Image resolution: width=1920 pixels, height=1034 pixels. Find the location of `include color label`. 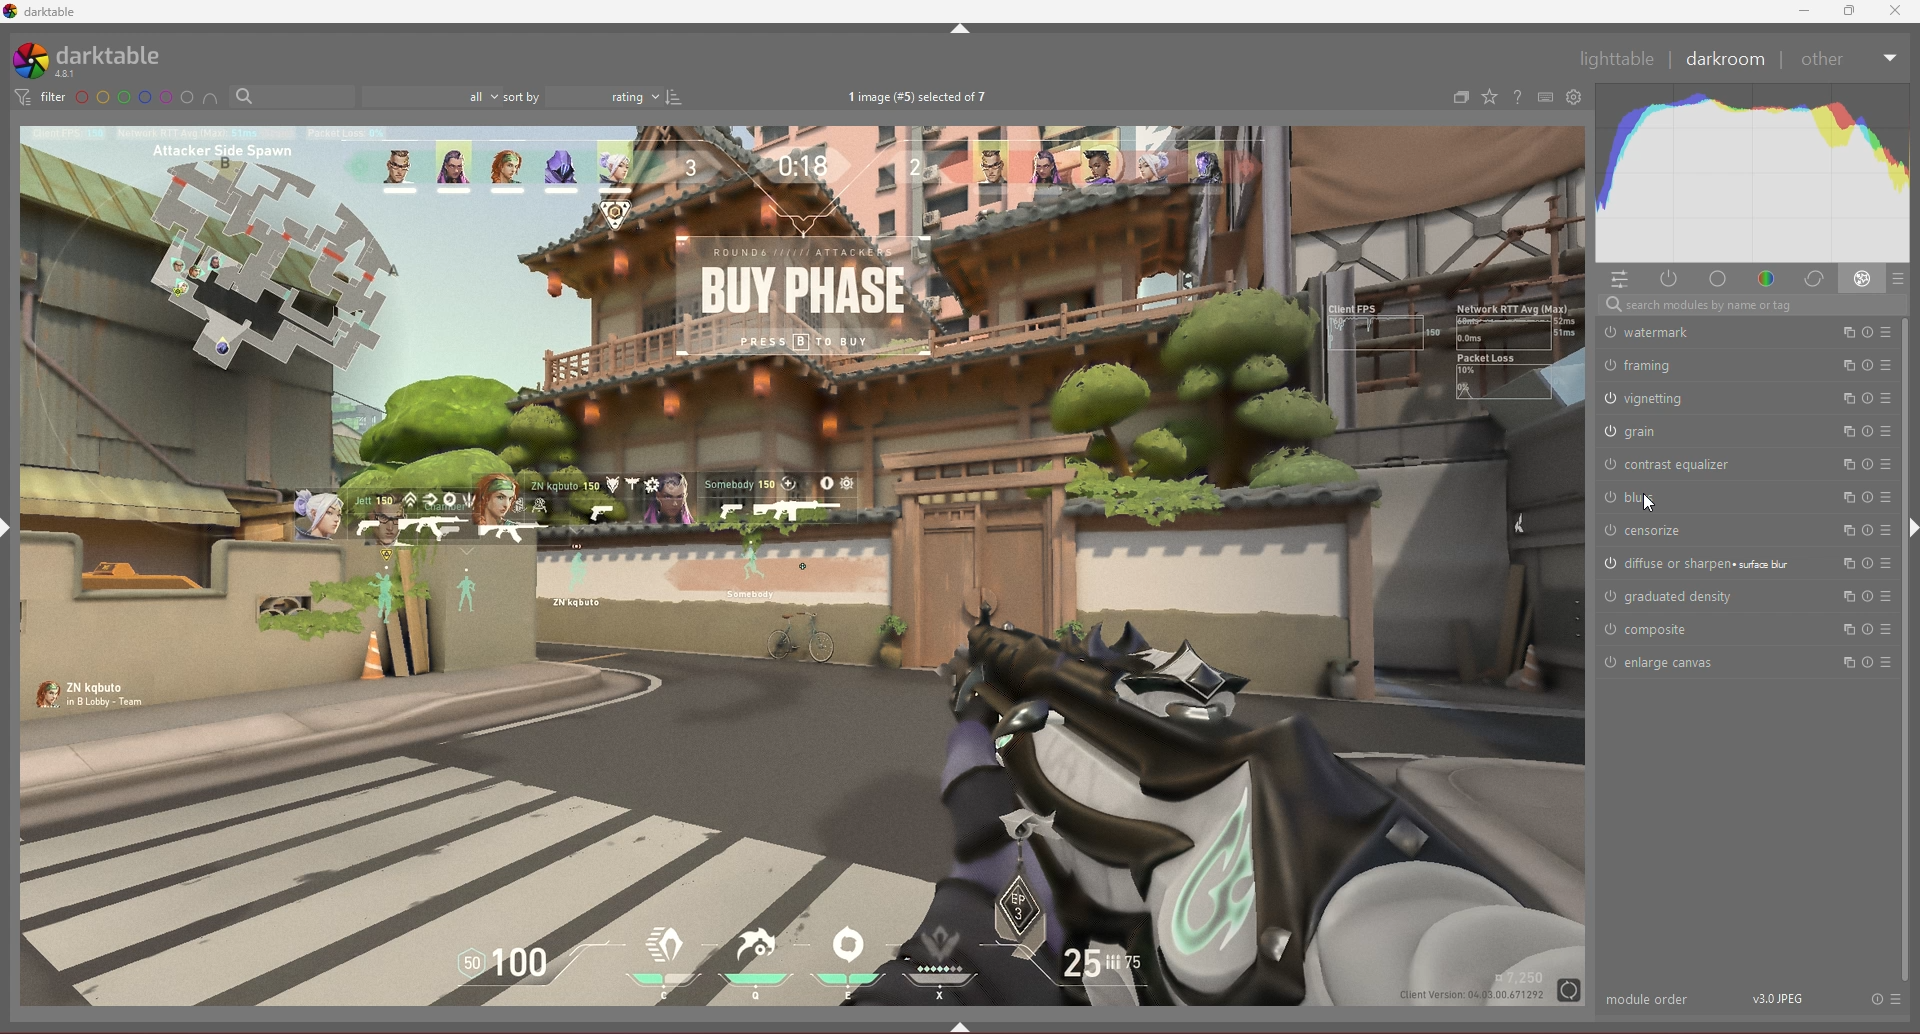

include color label is located at coordinates (209, 97).